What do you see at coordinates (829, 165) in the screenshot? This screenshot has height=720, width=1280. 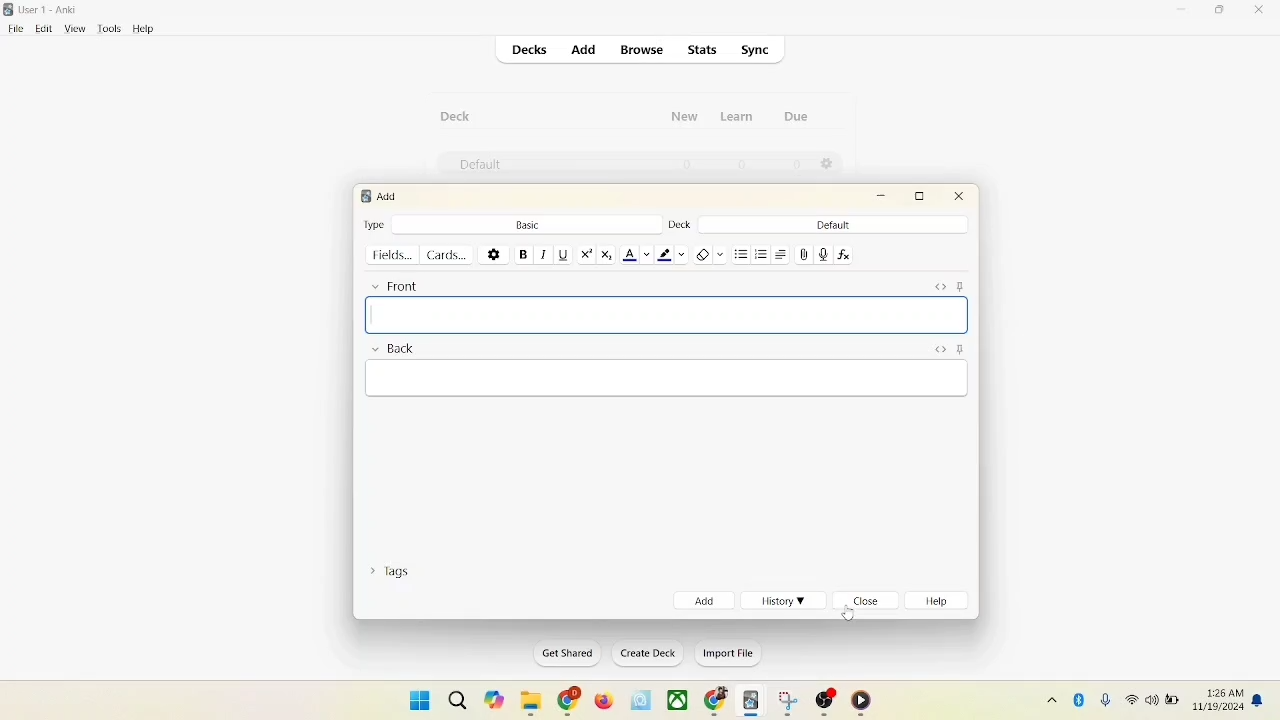 I see `Options` at bounding box center [829, 165].